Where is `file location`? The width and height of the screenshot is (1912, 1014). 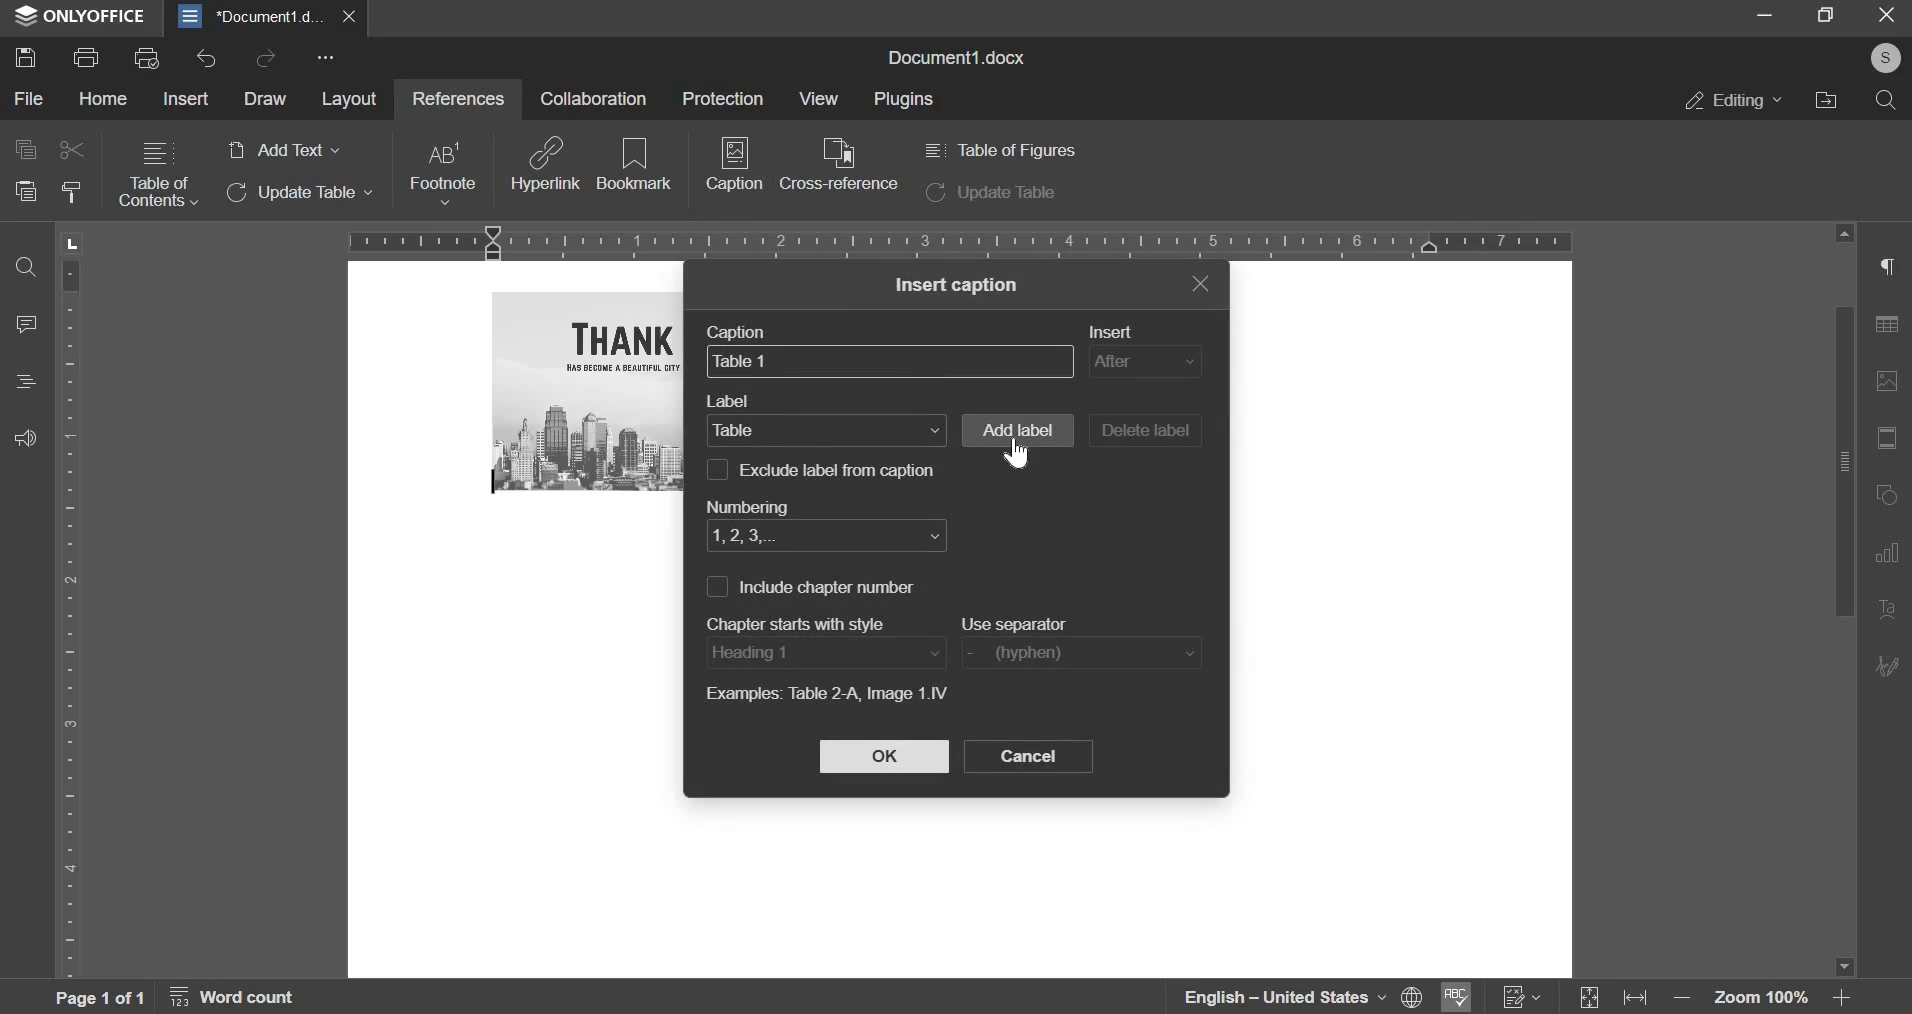
file location is located at coordinates (1825, 99).